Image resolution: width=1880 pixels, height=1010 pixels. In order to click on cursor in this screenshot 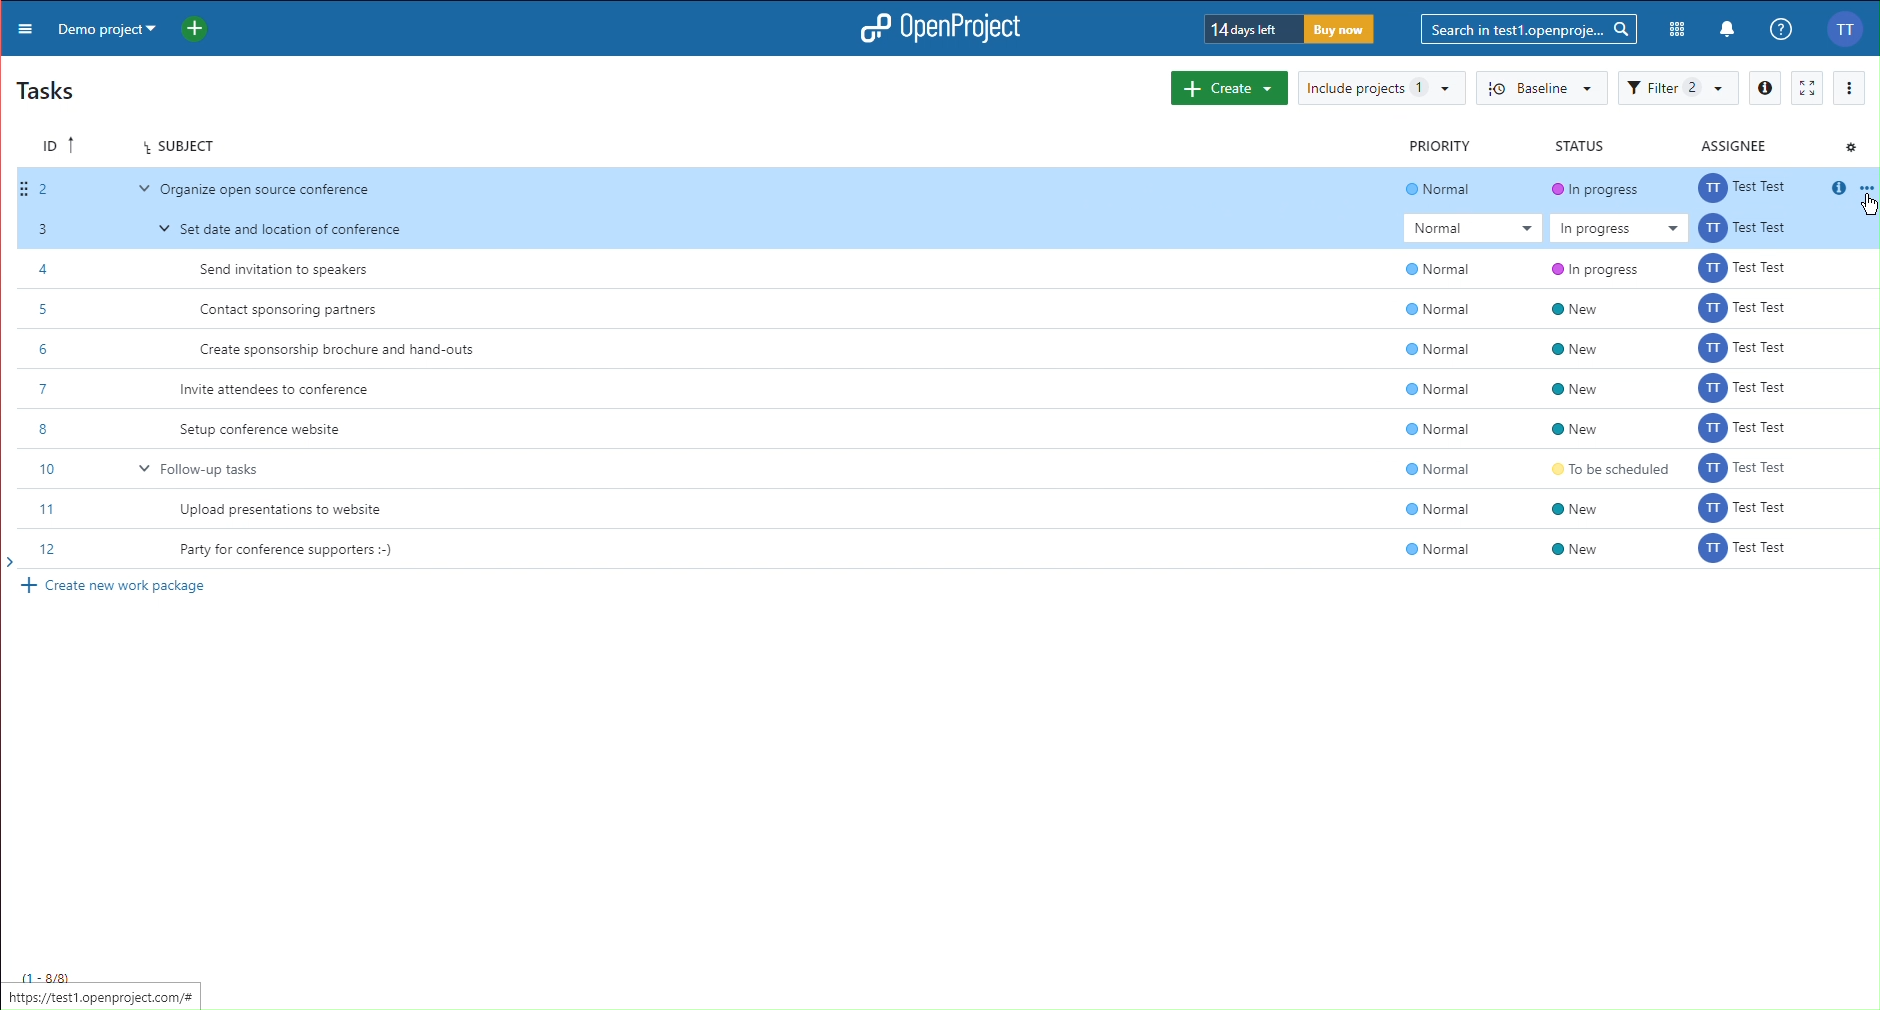, I will do `click(1860, 205)`.